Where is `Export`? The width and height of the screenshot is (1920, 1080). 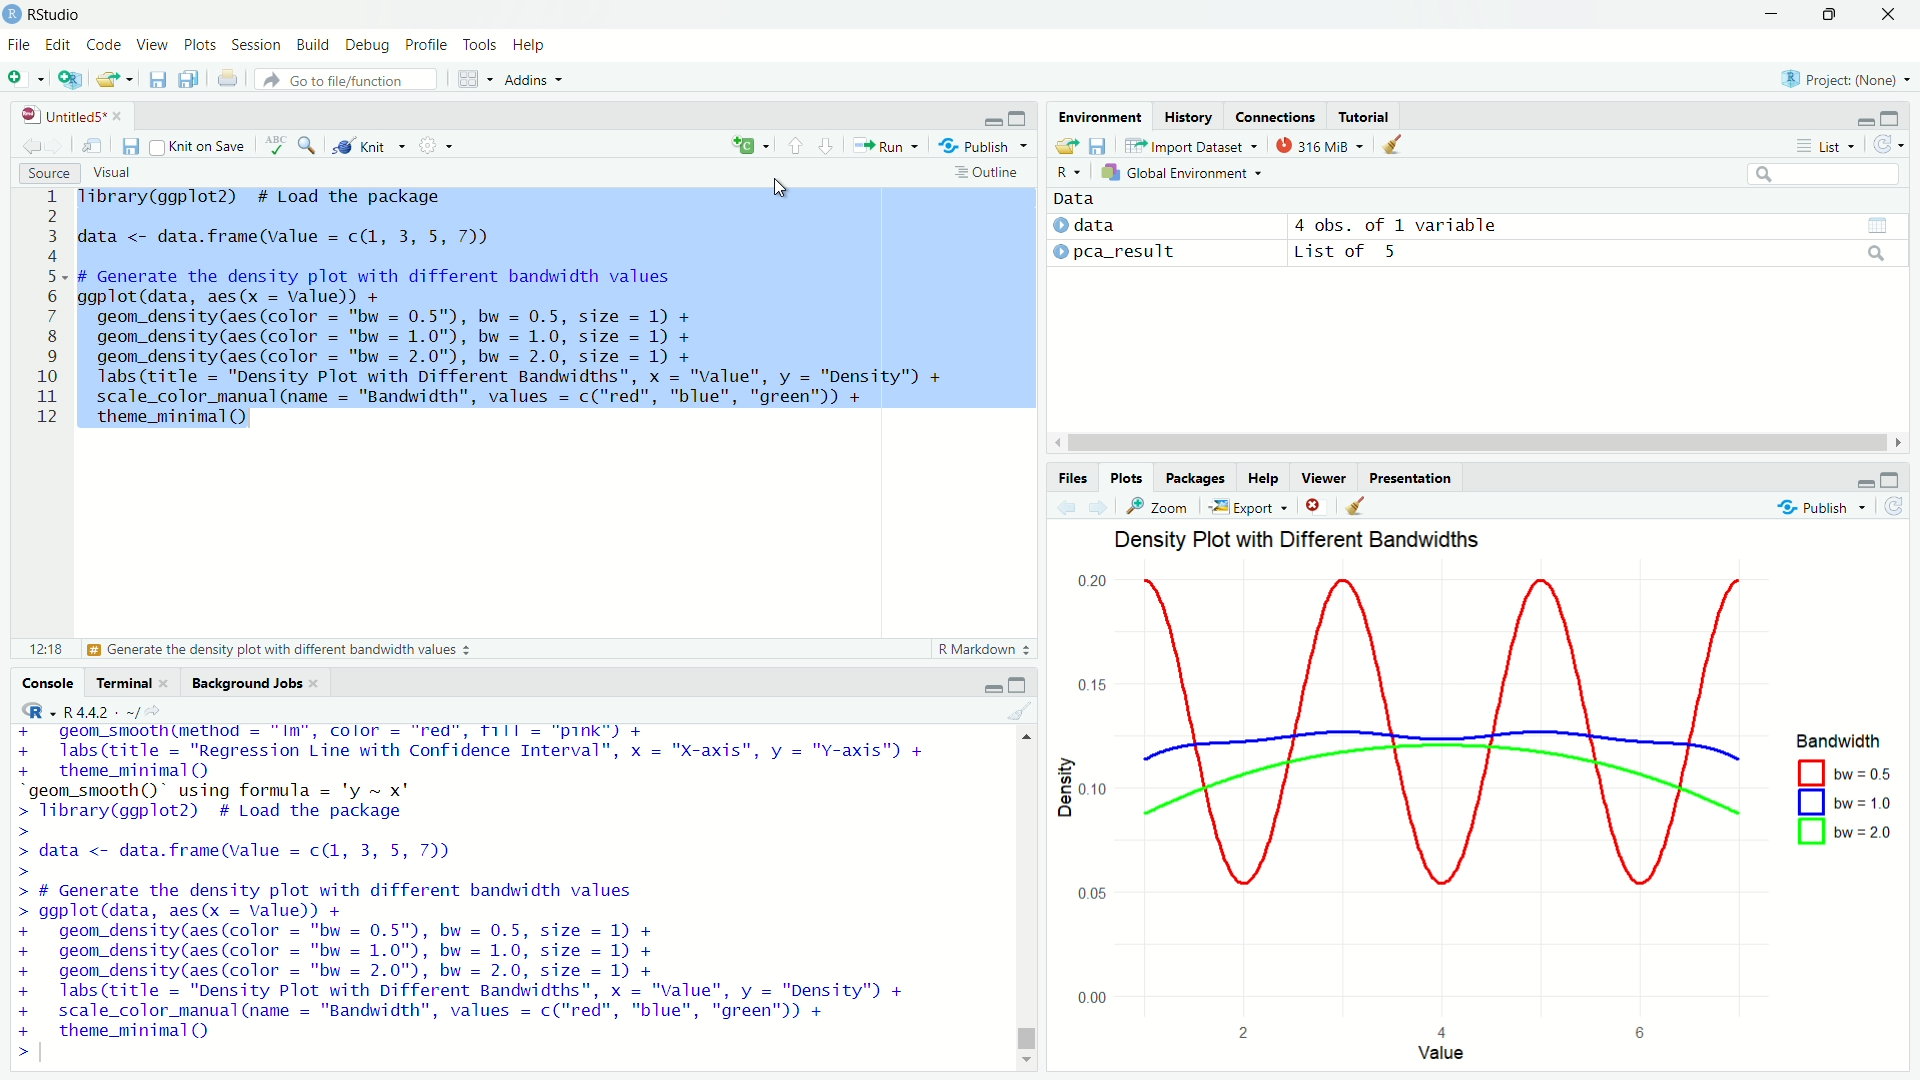 Export is located at coordinates (1249, 507).